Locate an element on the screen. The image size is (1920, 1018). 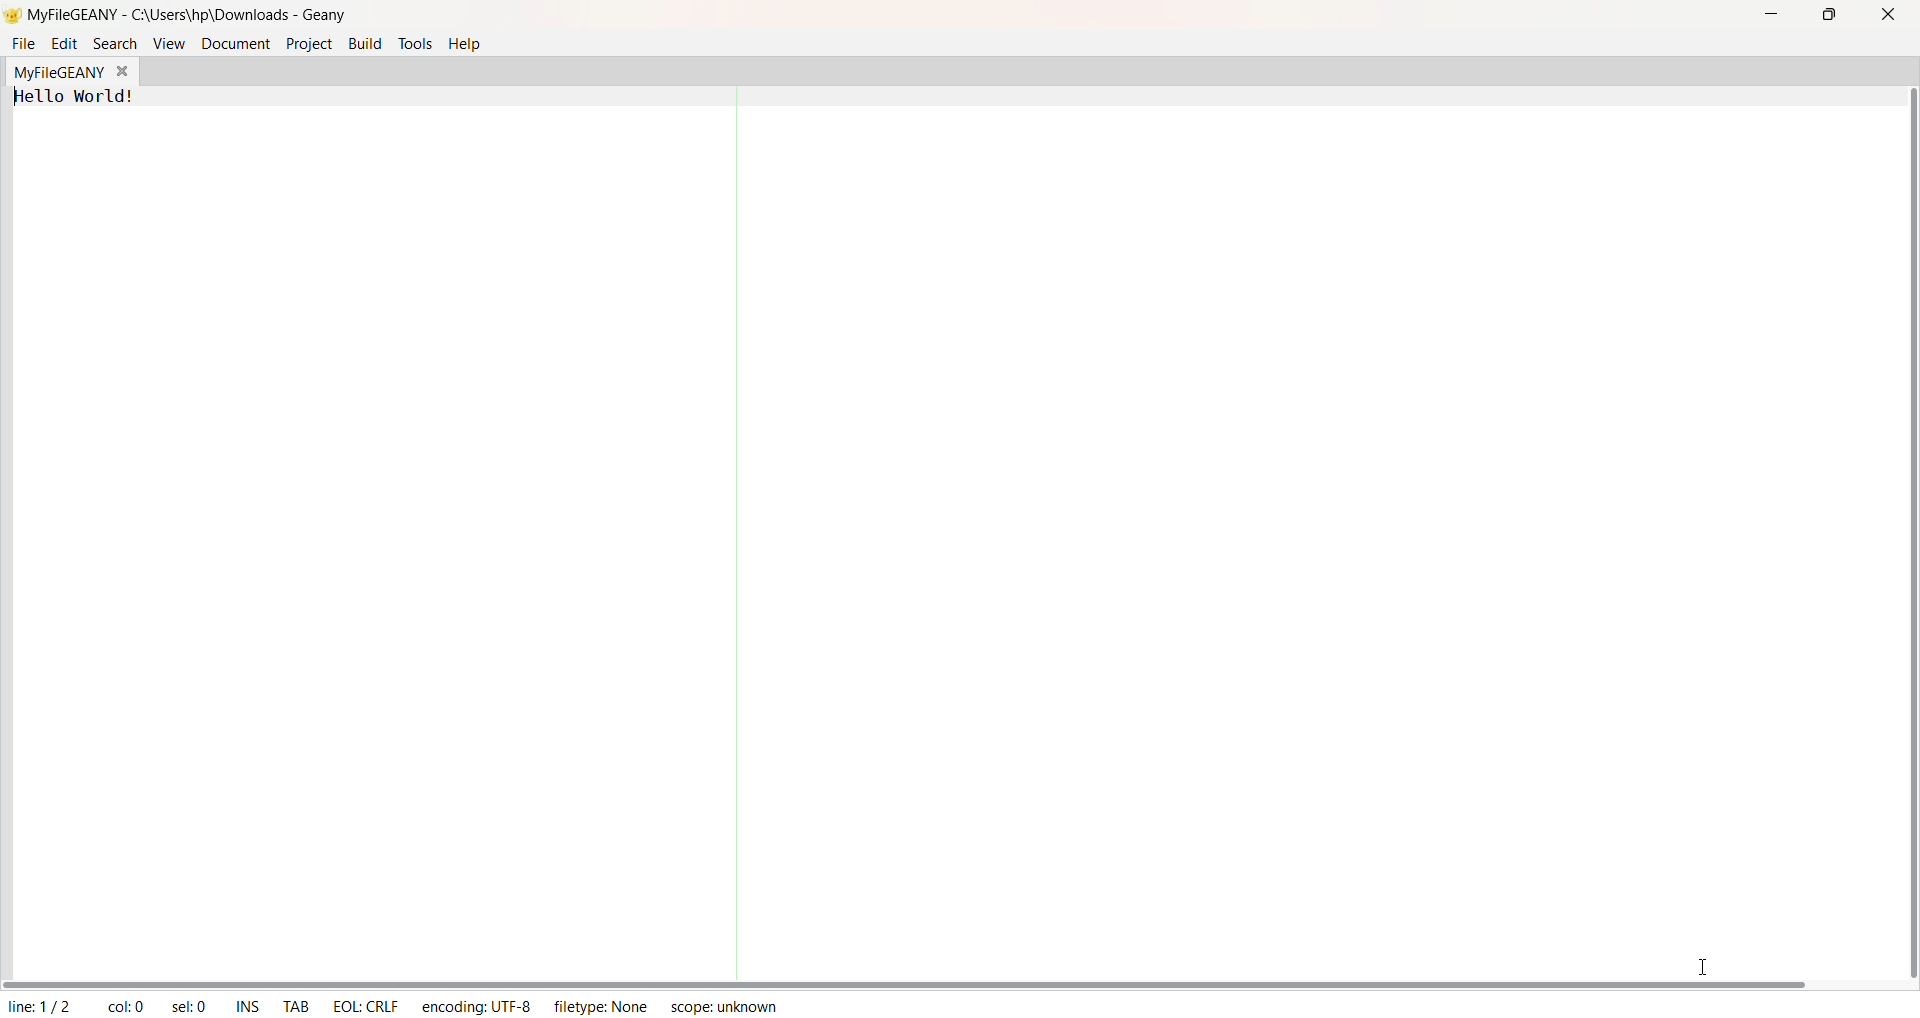
Edit is located at coordinates (64, 44).